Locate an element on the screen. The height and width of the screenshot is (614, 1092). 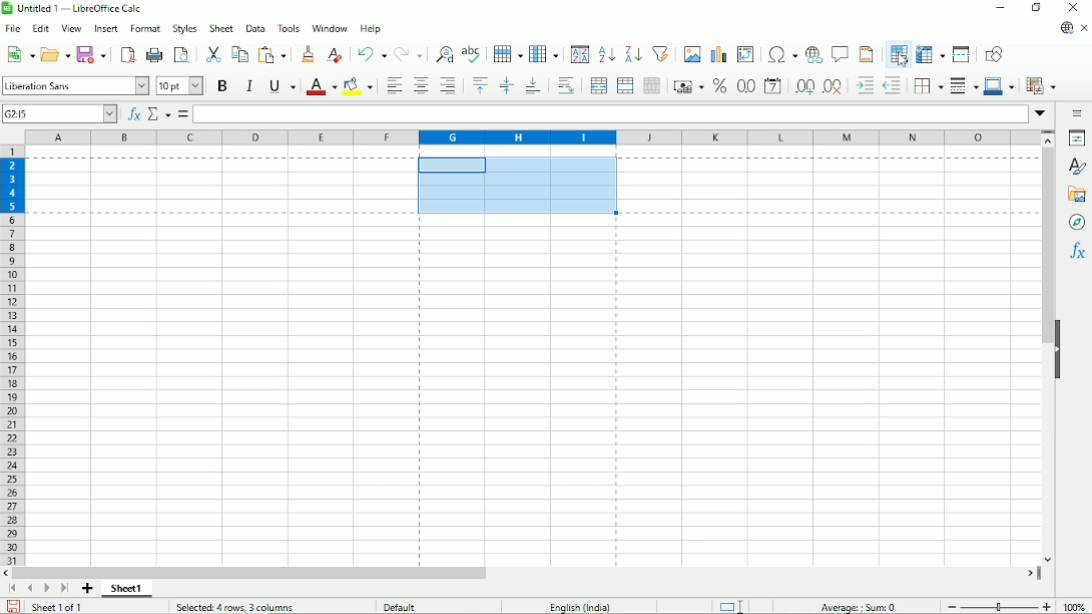
Unmerge cells is located at coordinates (652, 86).